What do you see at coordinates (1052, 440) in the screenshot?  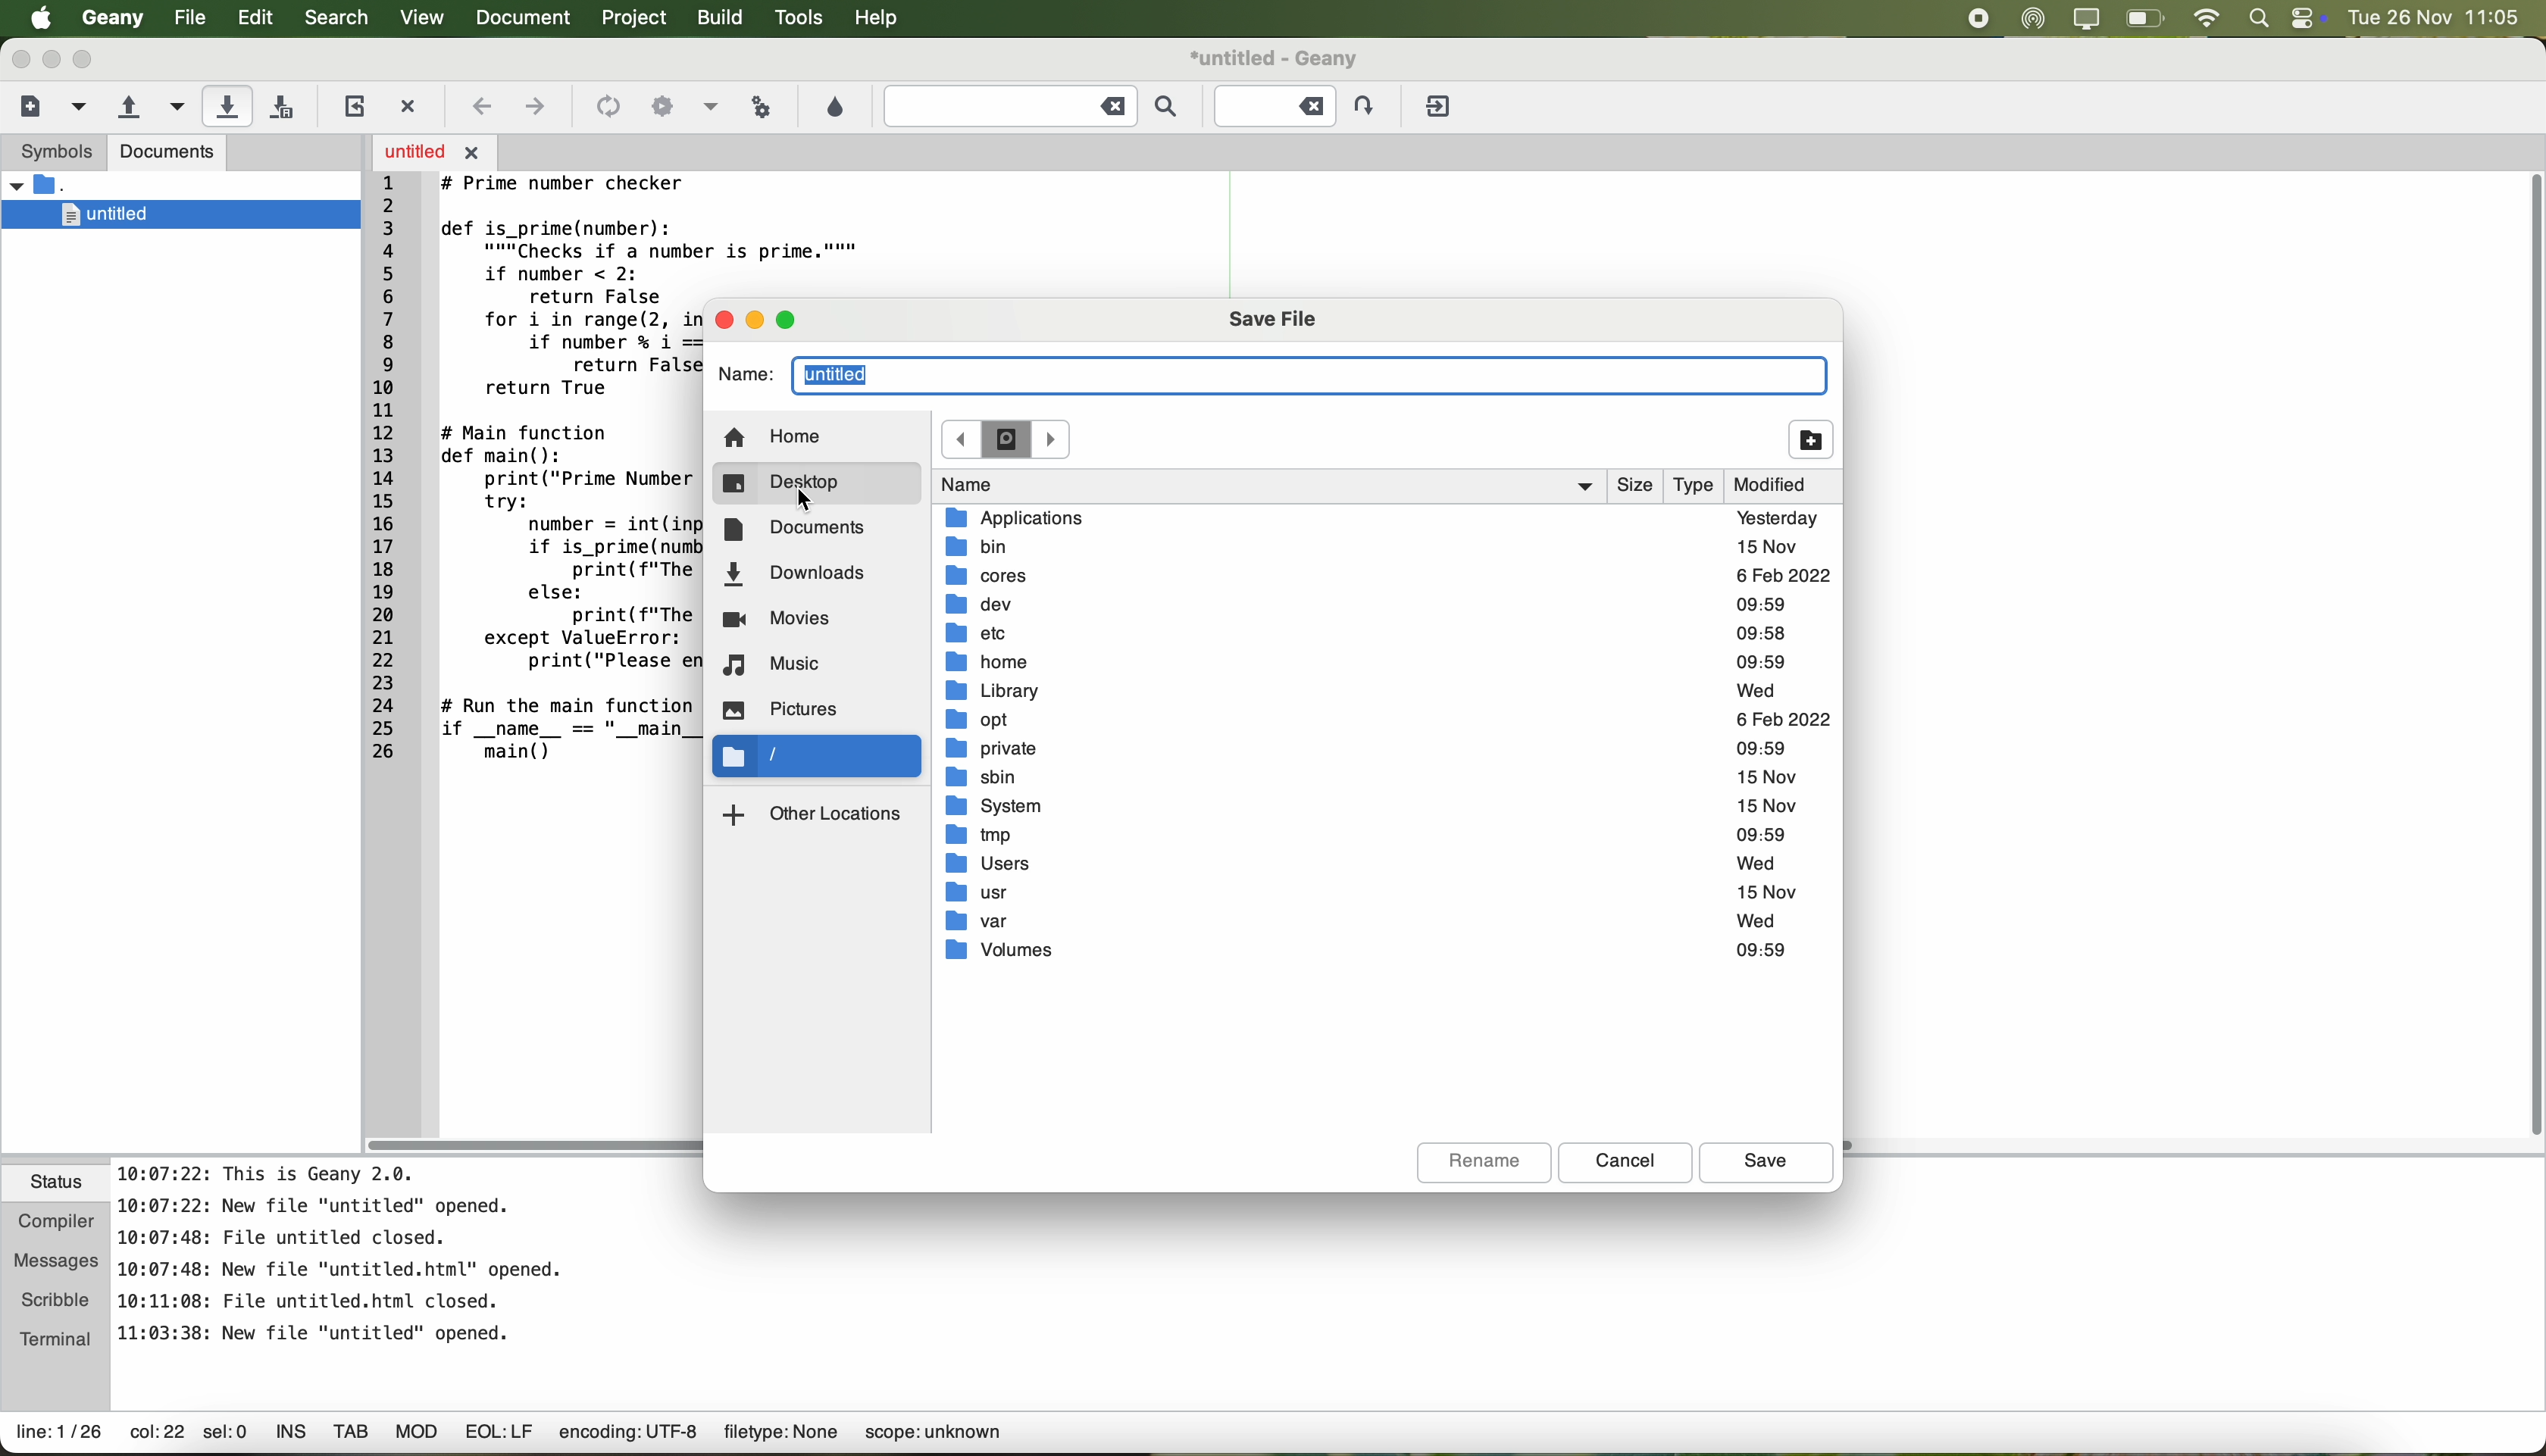 I see `navigate foward` at bounding box center [1052, 440].